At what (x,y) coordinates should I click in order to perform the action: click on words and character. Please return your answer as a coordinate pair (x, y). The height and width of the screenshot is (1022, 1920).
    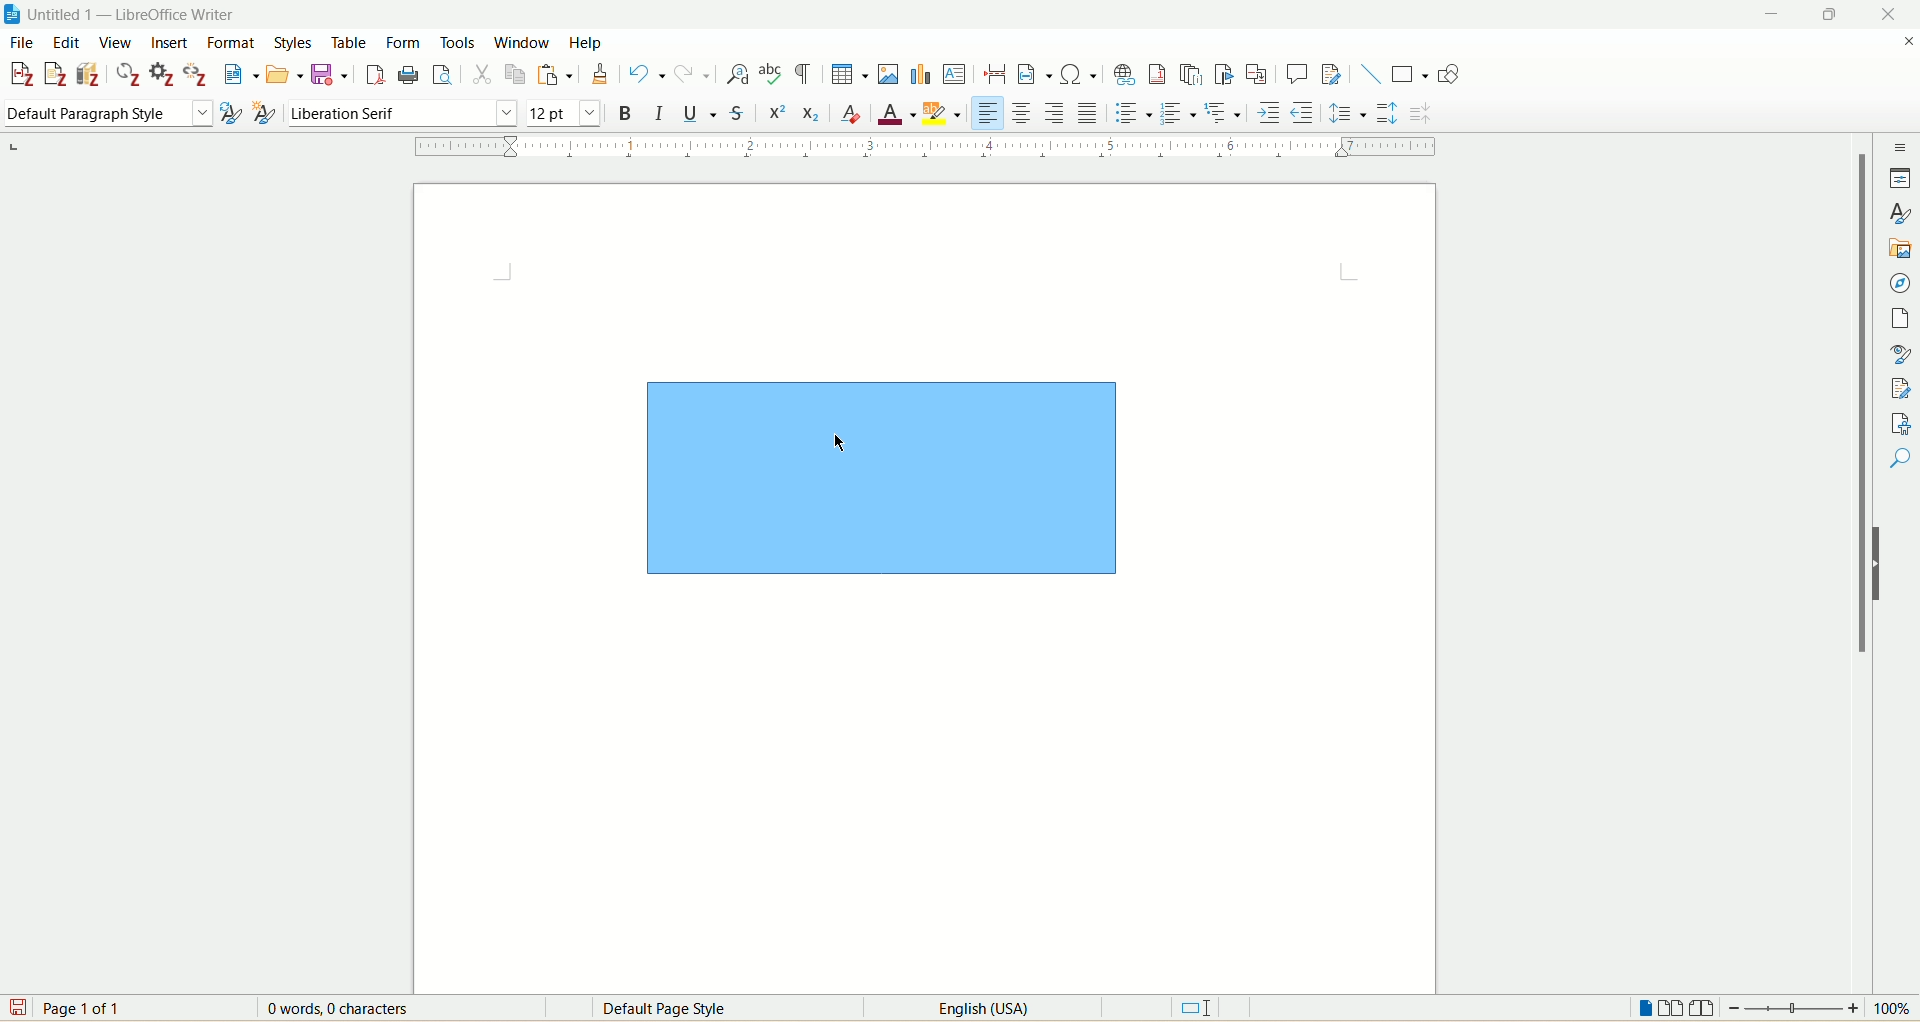
    Looking at the image, I should click on (334, 1009).